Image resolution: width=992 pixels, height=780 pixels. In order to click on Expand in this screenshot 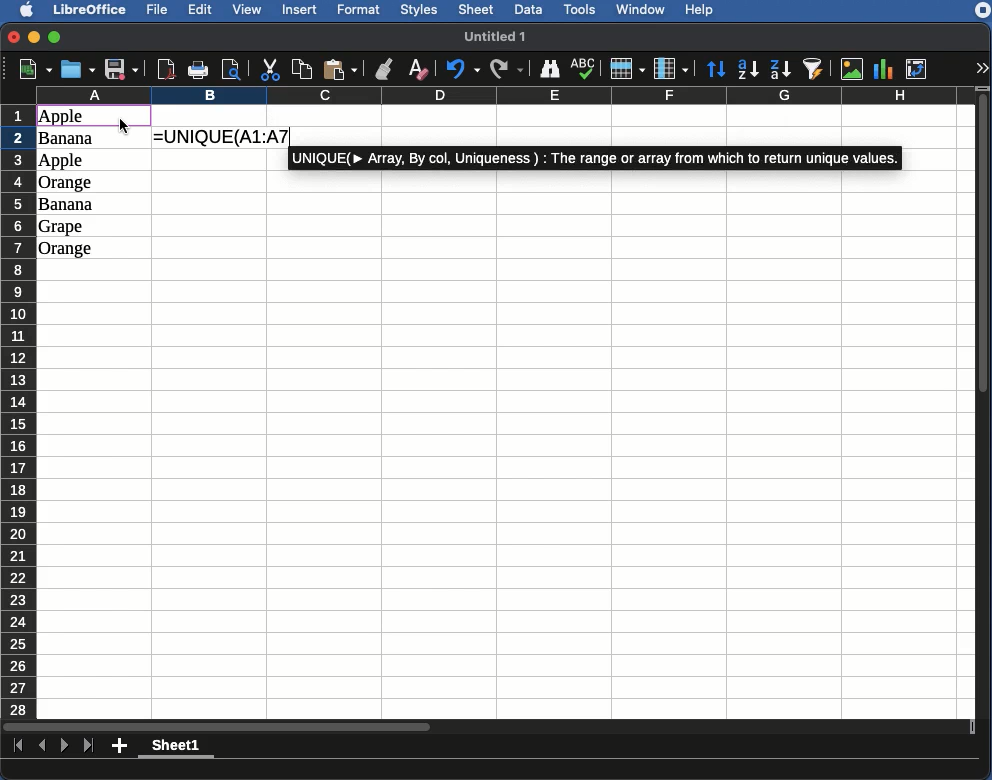, I will do `click(983, 68)`.